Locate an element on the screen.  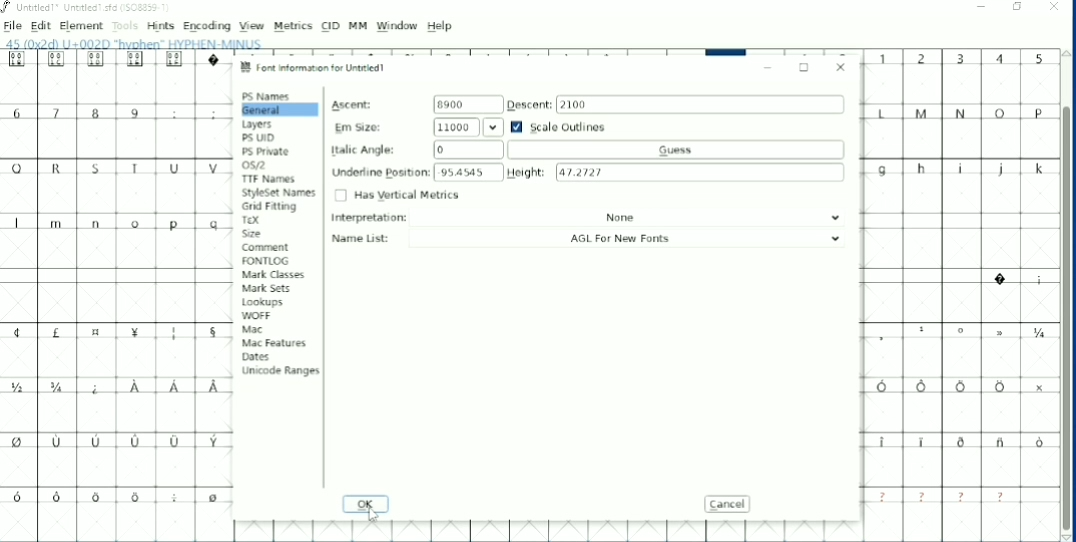
Window is located at coordinates (397, 26).